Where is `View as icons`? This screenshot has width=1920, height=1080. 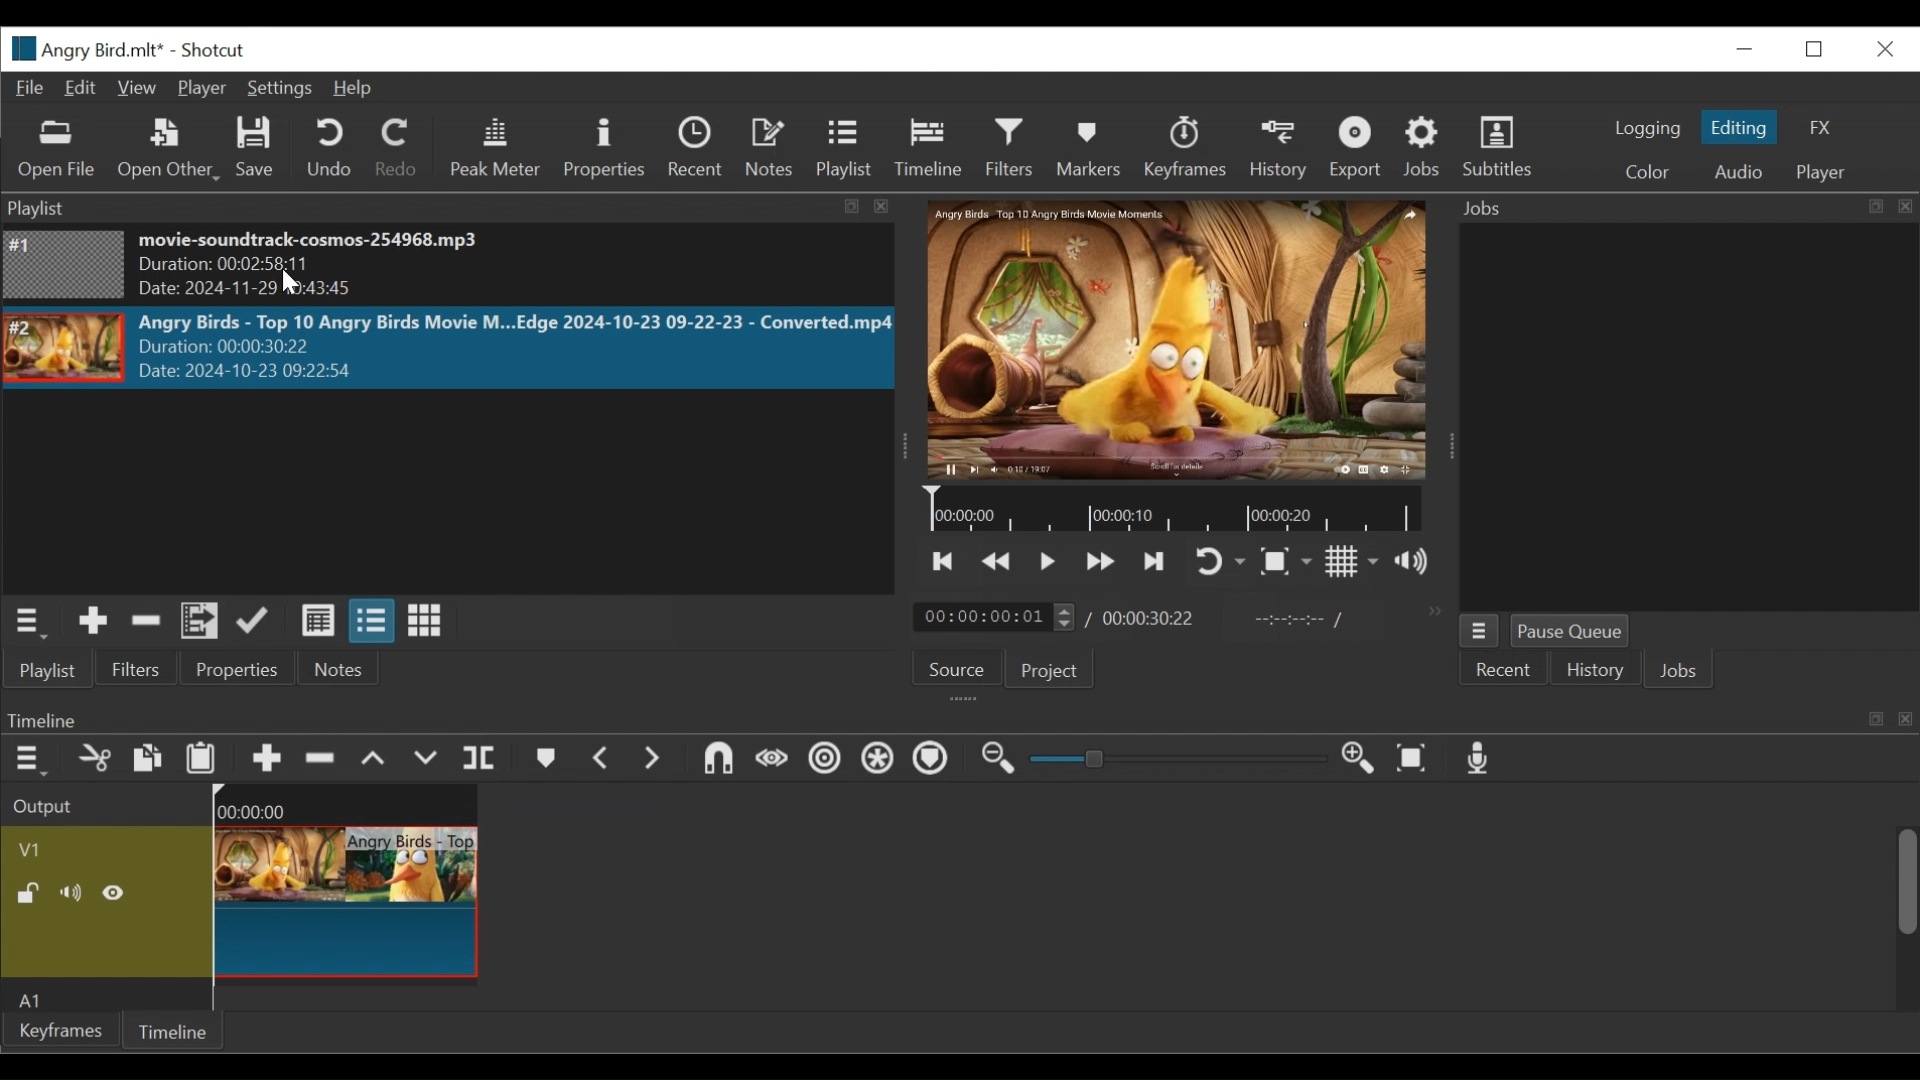
View as icons is located at coordinates (424, 621).